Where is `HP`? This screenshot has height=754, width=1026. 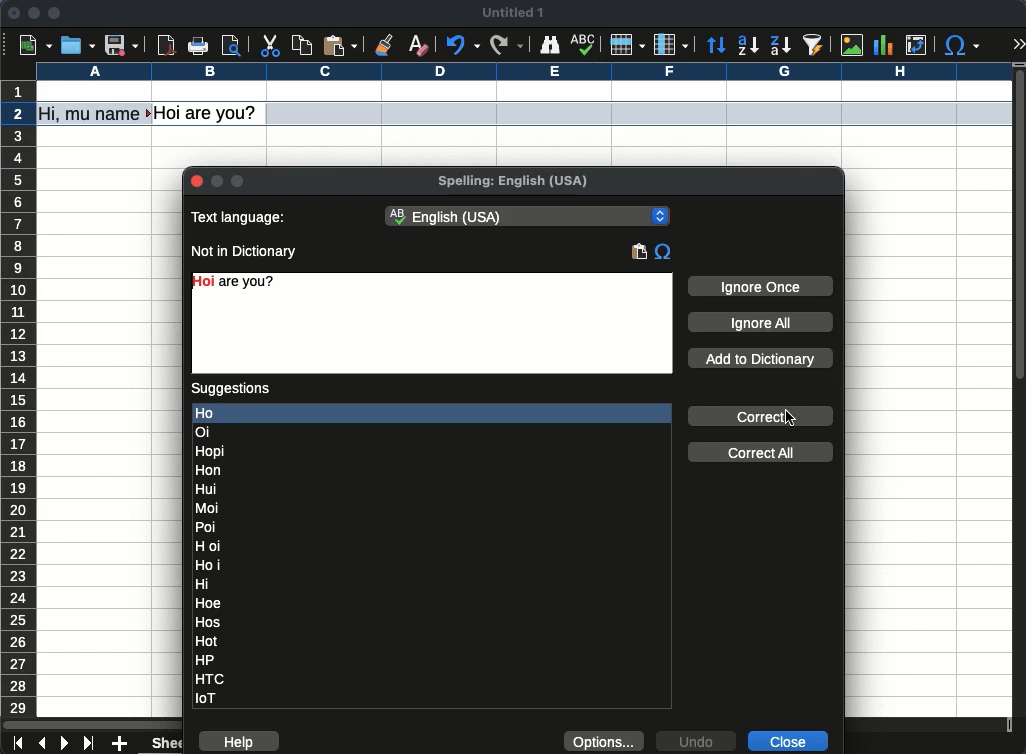 HP is located at coordinates (208, 660).